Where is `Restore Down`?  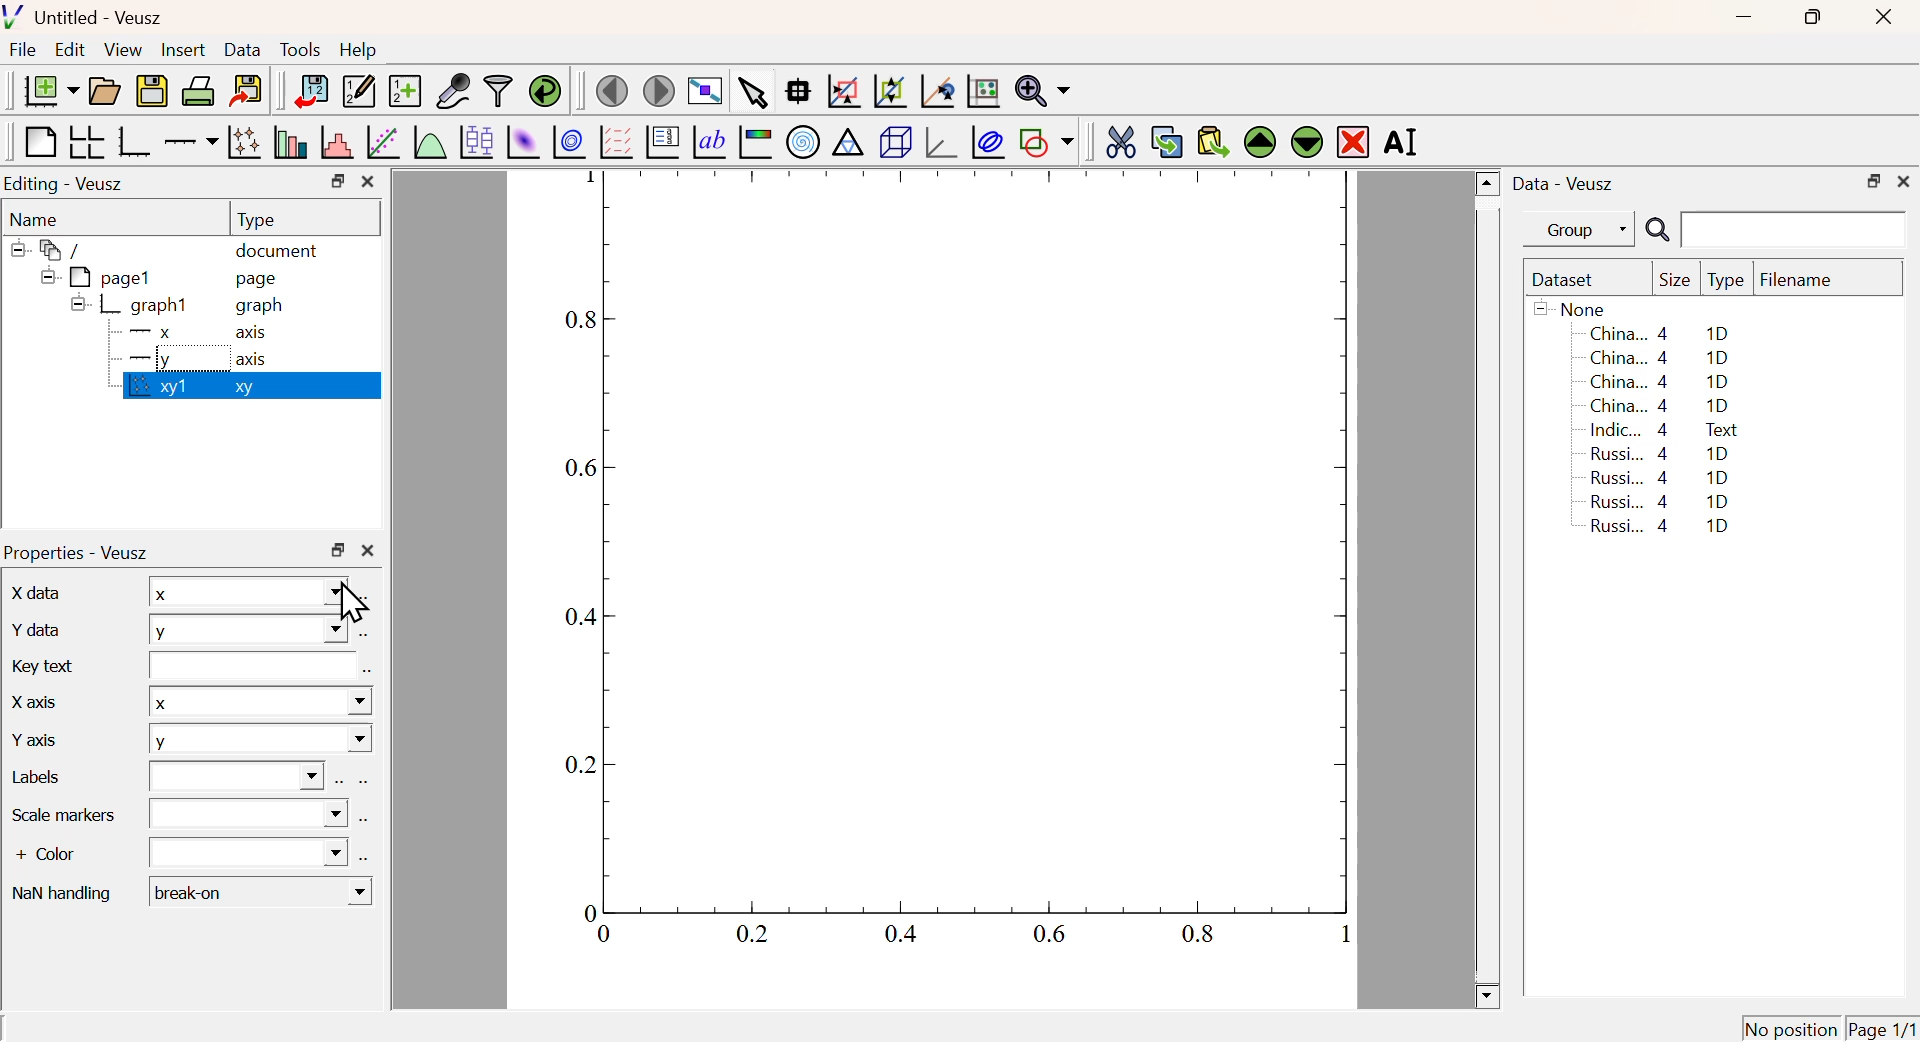 Restore Down is located at coordinates (1810, 17).